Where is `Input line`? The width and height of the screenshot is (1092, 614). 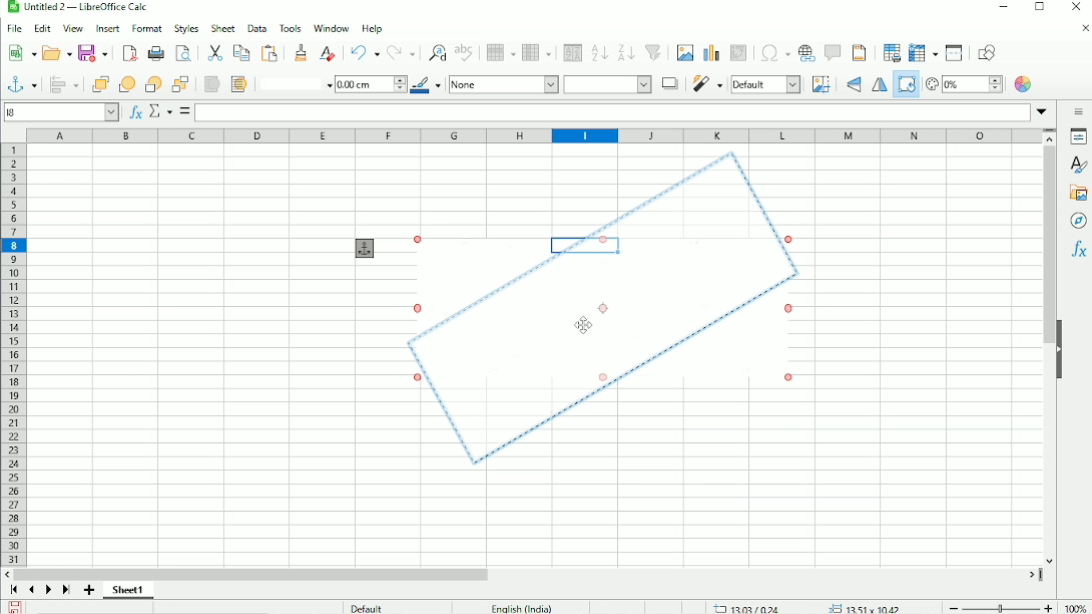
Input line is located at coordinates (613, 113).